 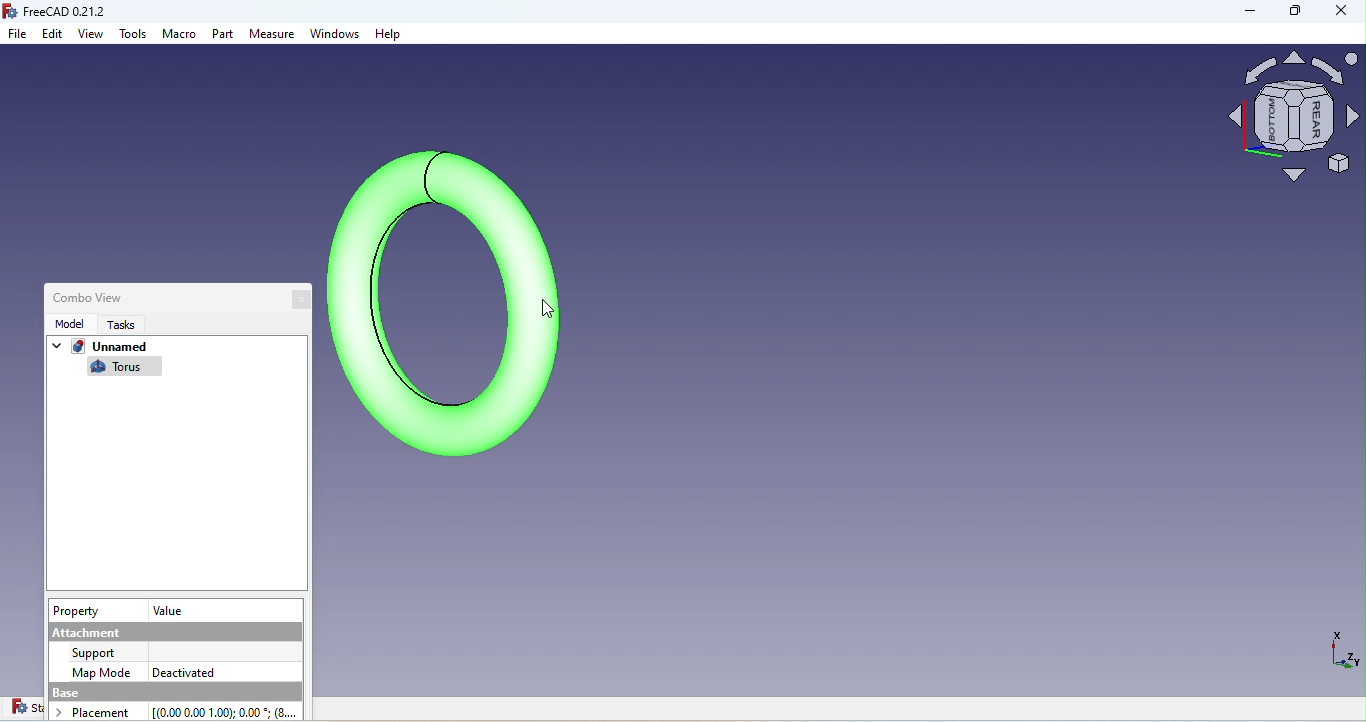 I want to click on View, so click(x=92, y=35).